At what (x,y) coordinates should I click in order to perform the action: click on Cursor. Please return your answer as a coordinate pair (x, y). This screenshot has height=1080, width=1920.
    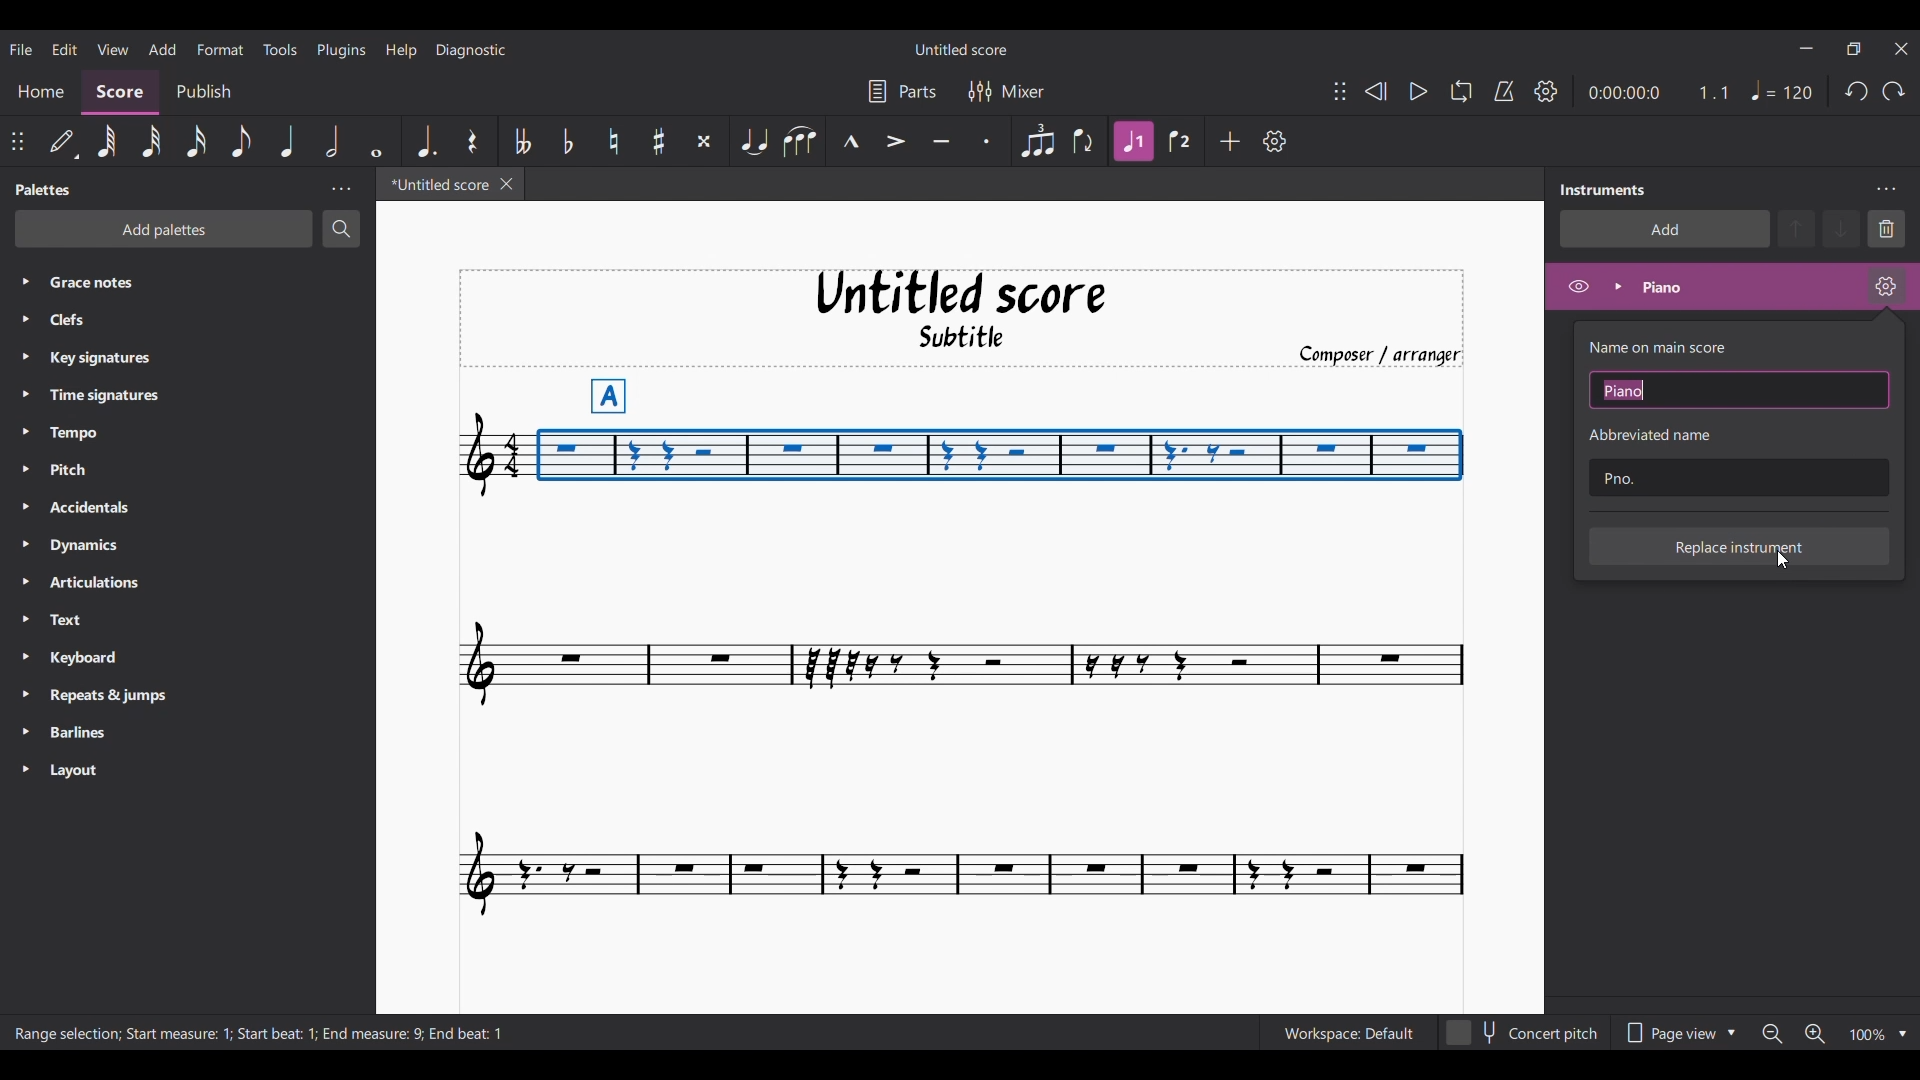
    Looking at the image, I should click on (1787, 559).